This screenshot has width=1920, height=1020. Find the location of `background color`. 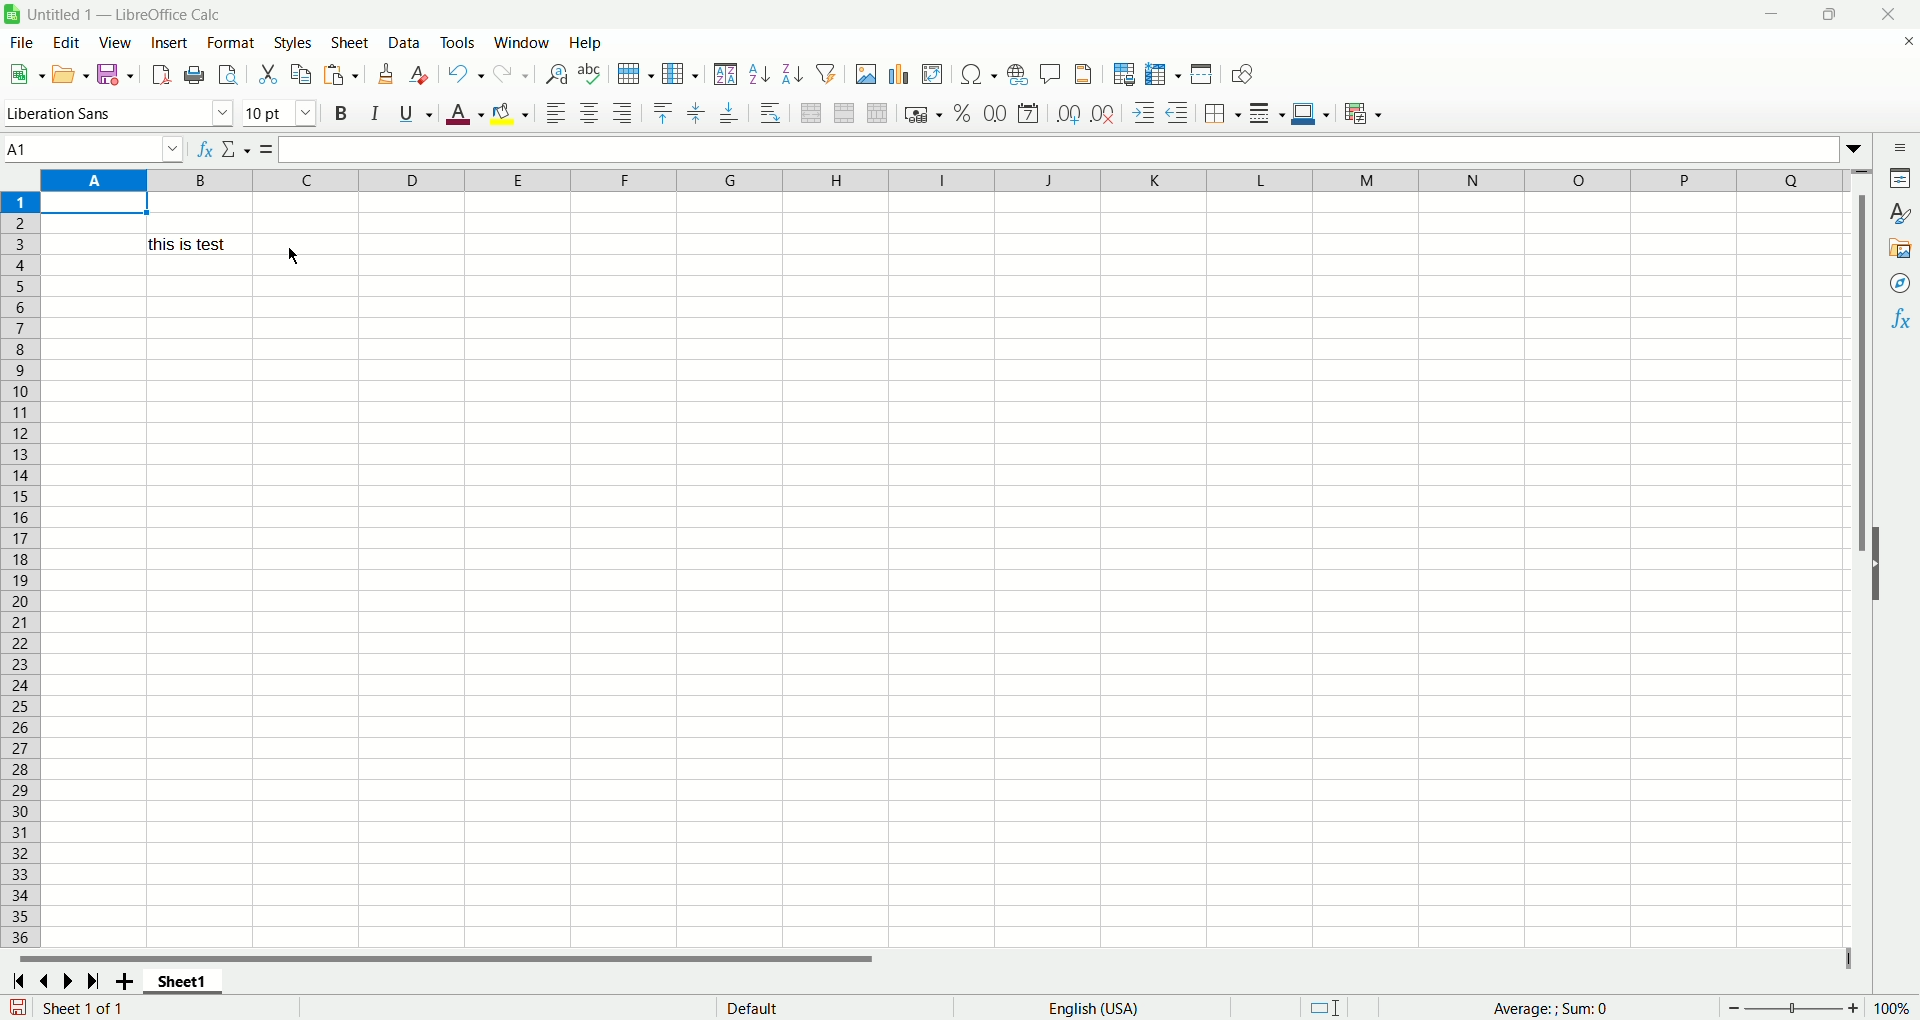

background color is located at coordinates (512, 111).